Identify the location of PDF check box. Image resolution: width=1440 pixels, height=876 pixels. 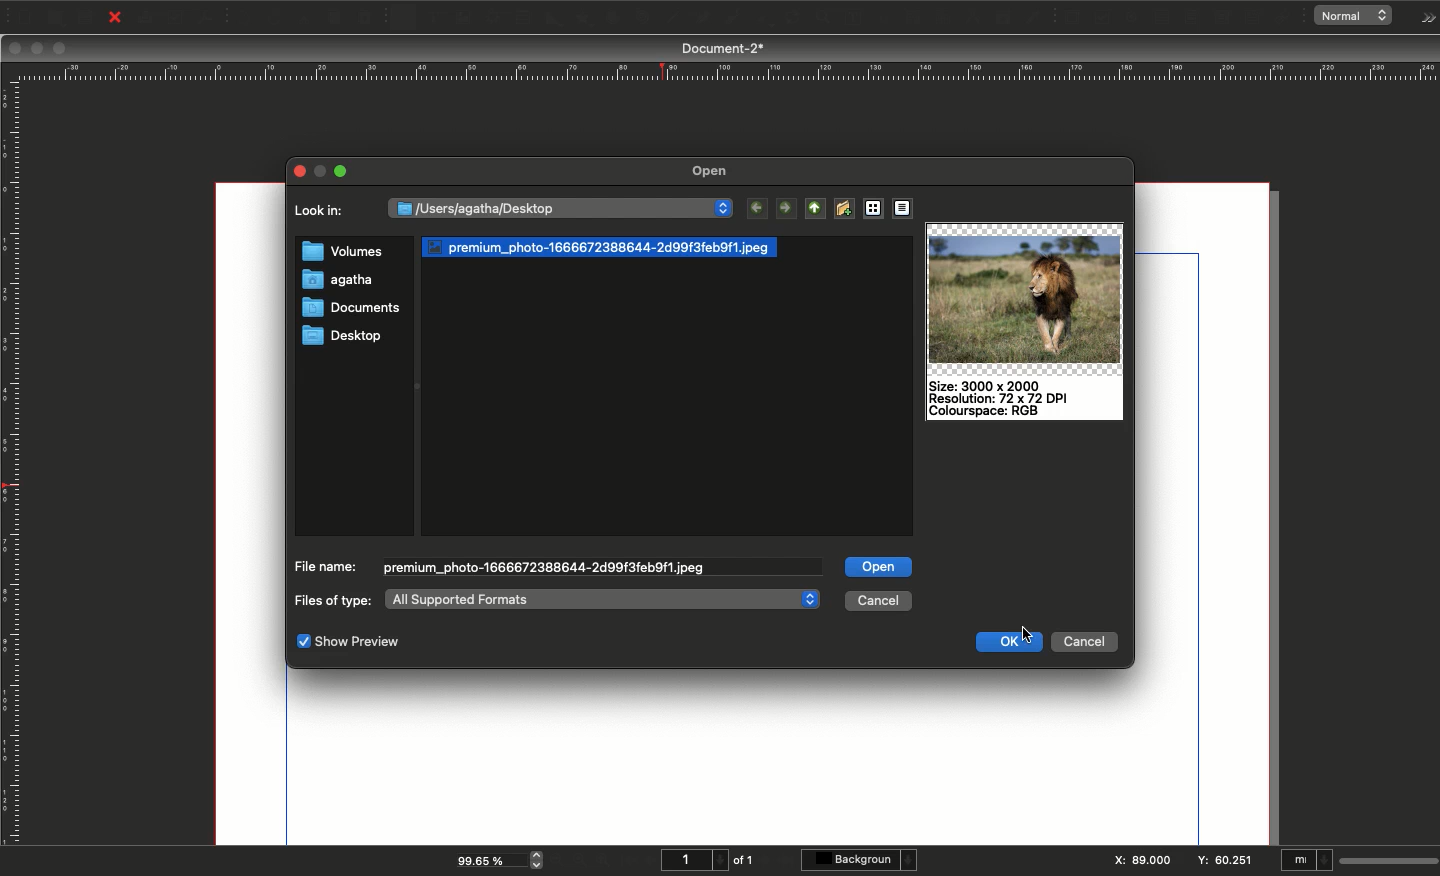
(1102, 18).